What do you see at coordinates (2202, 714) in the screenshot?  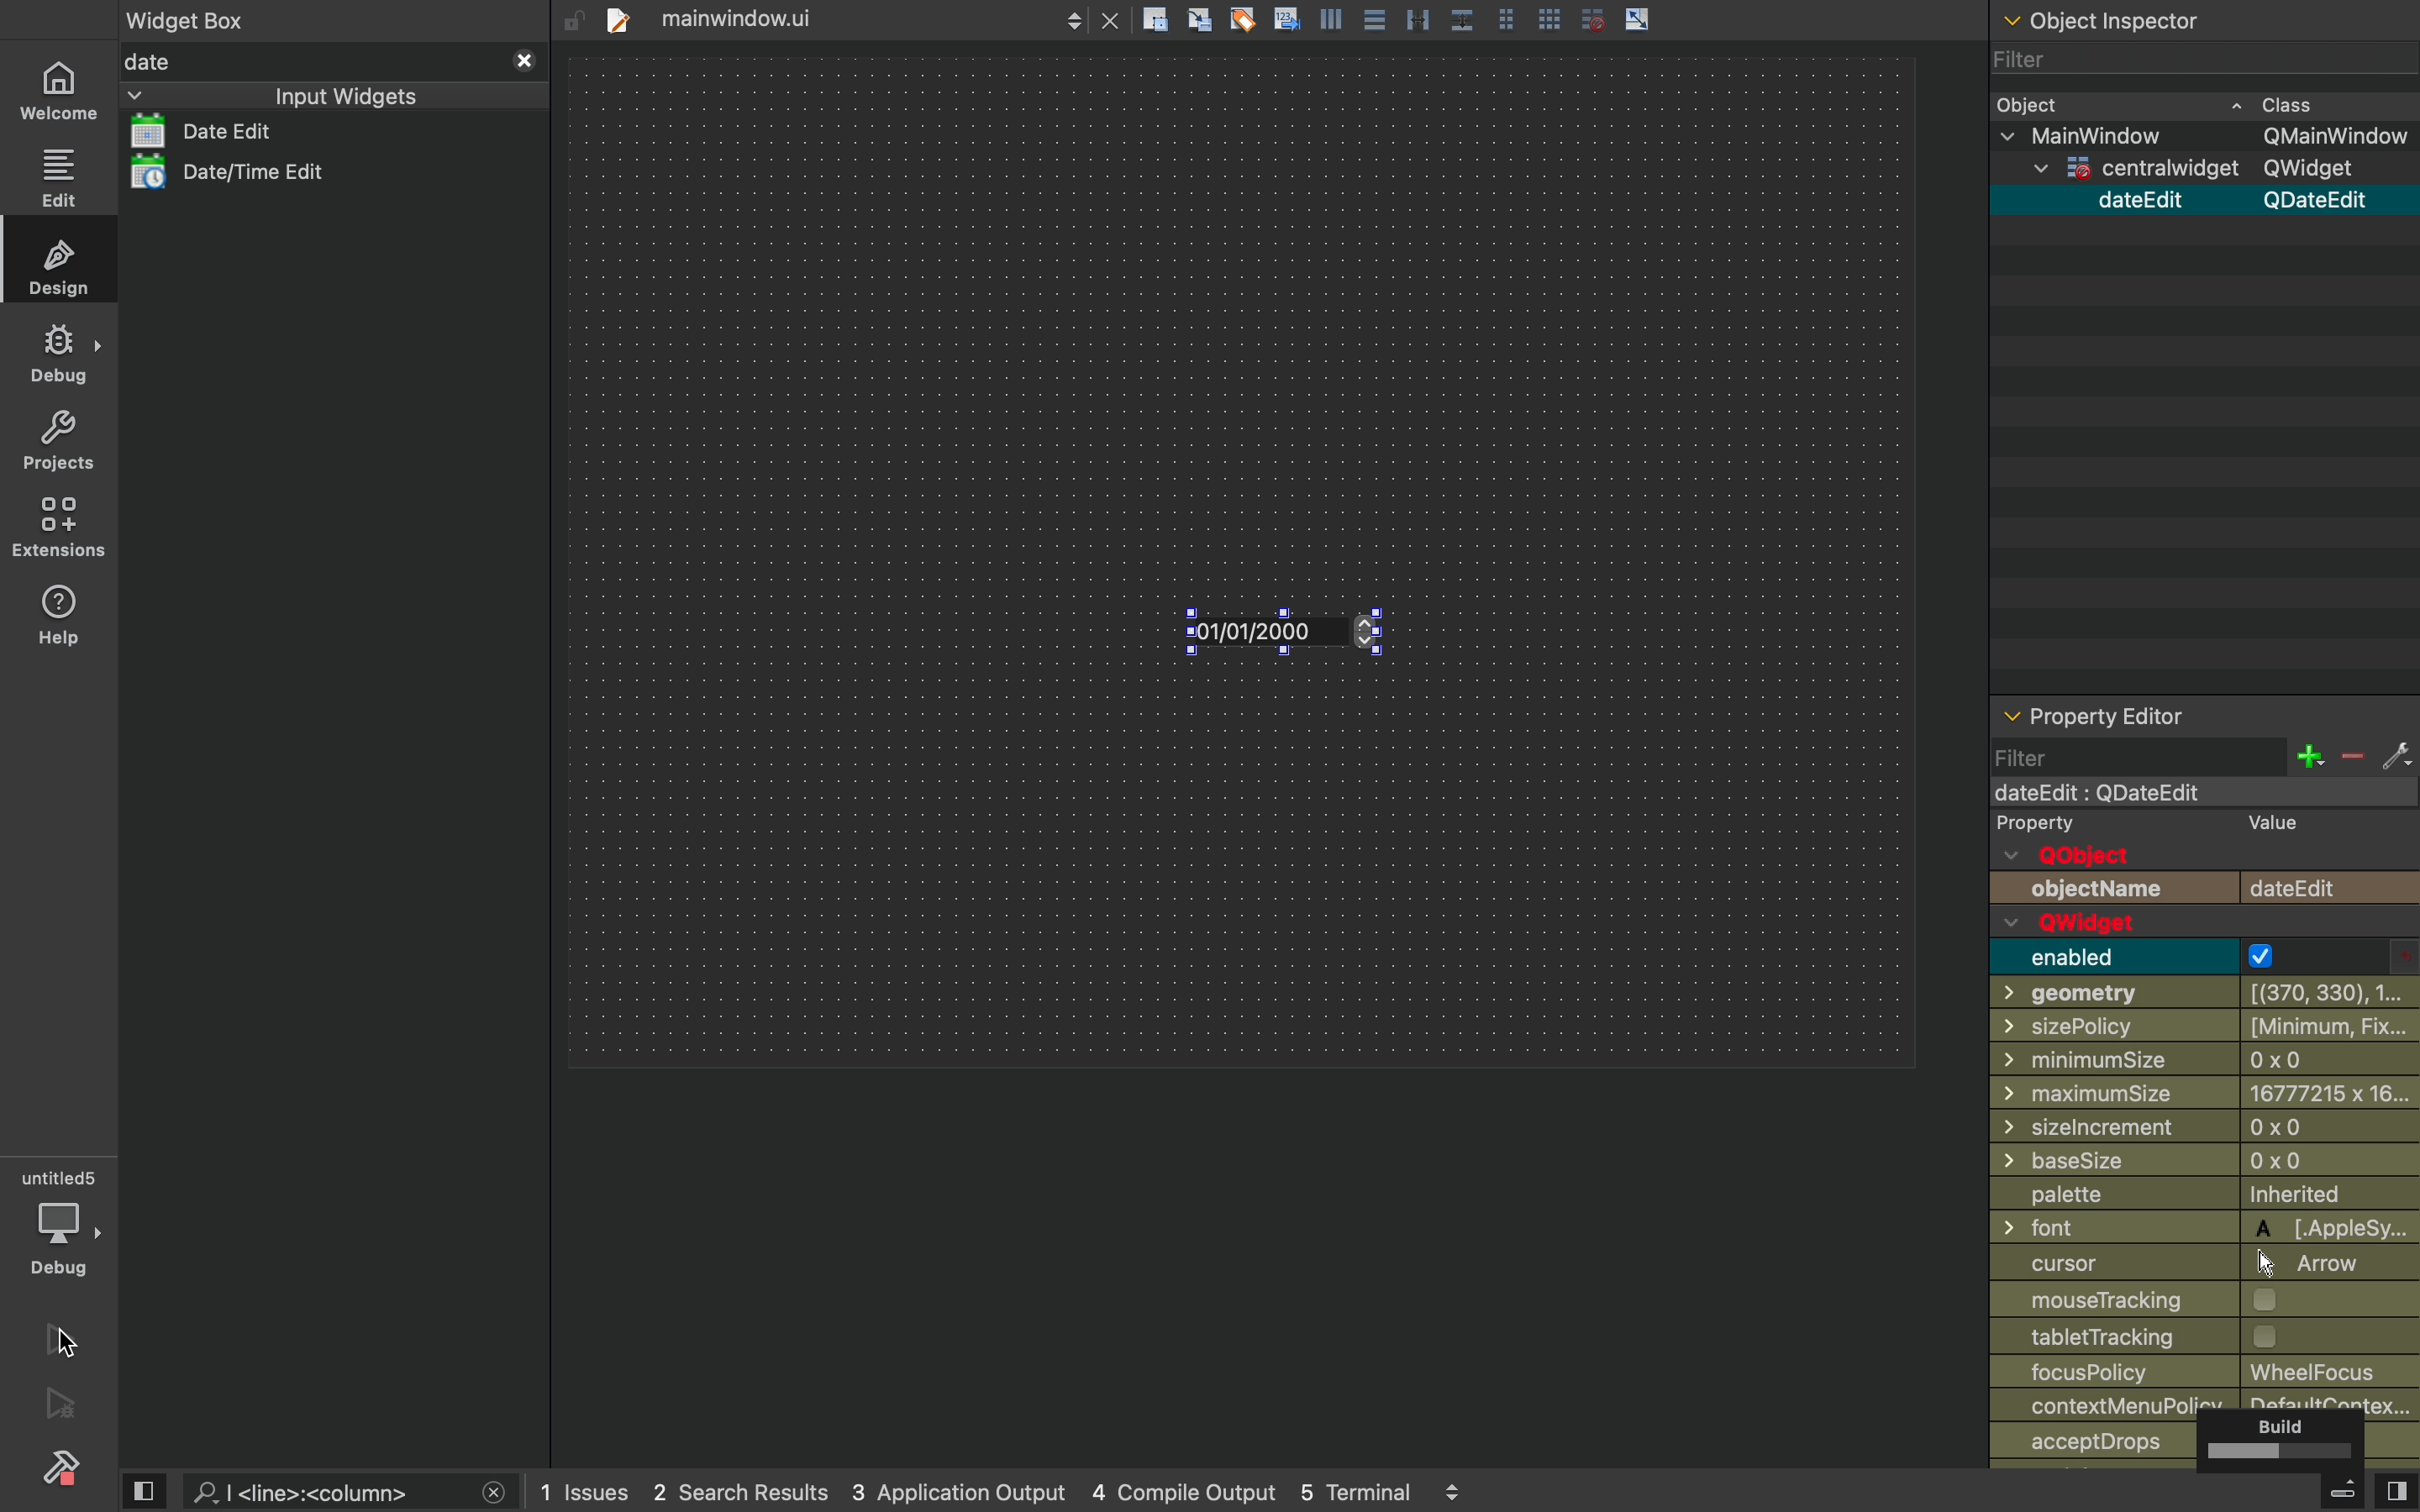 I see `property editor` at bounding box center [2202, 714].